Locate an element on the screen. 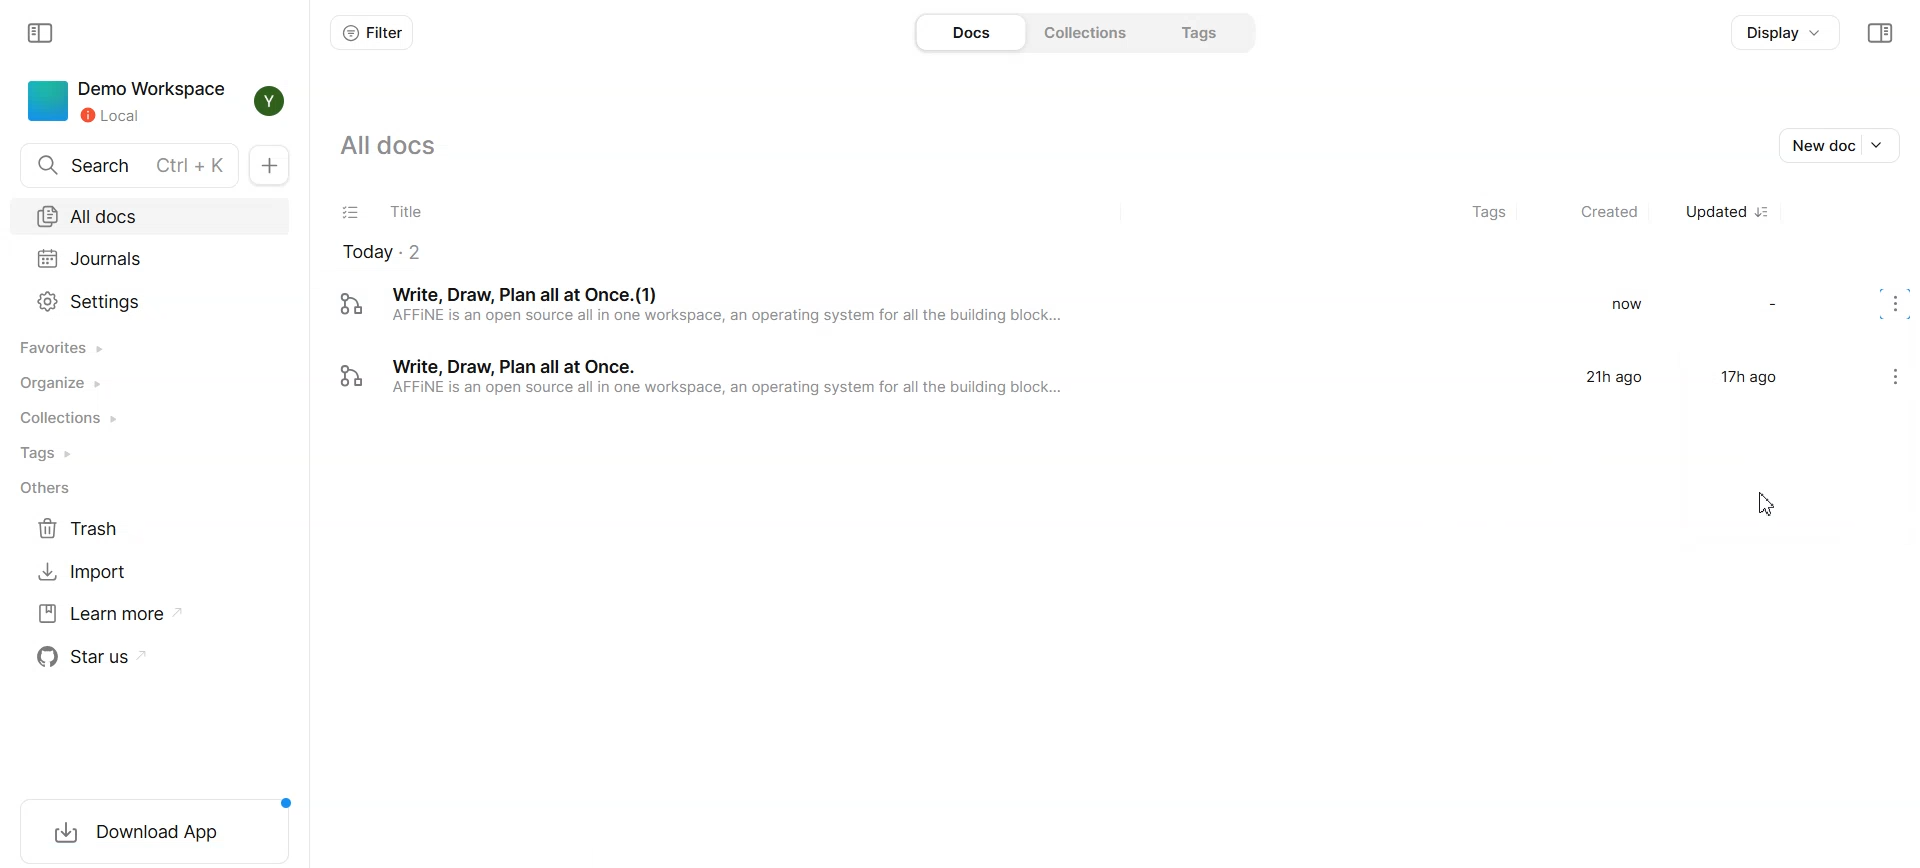 The width and height of the screenshot is (1920, 868). Journals is located at coordinates (104, 257).